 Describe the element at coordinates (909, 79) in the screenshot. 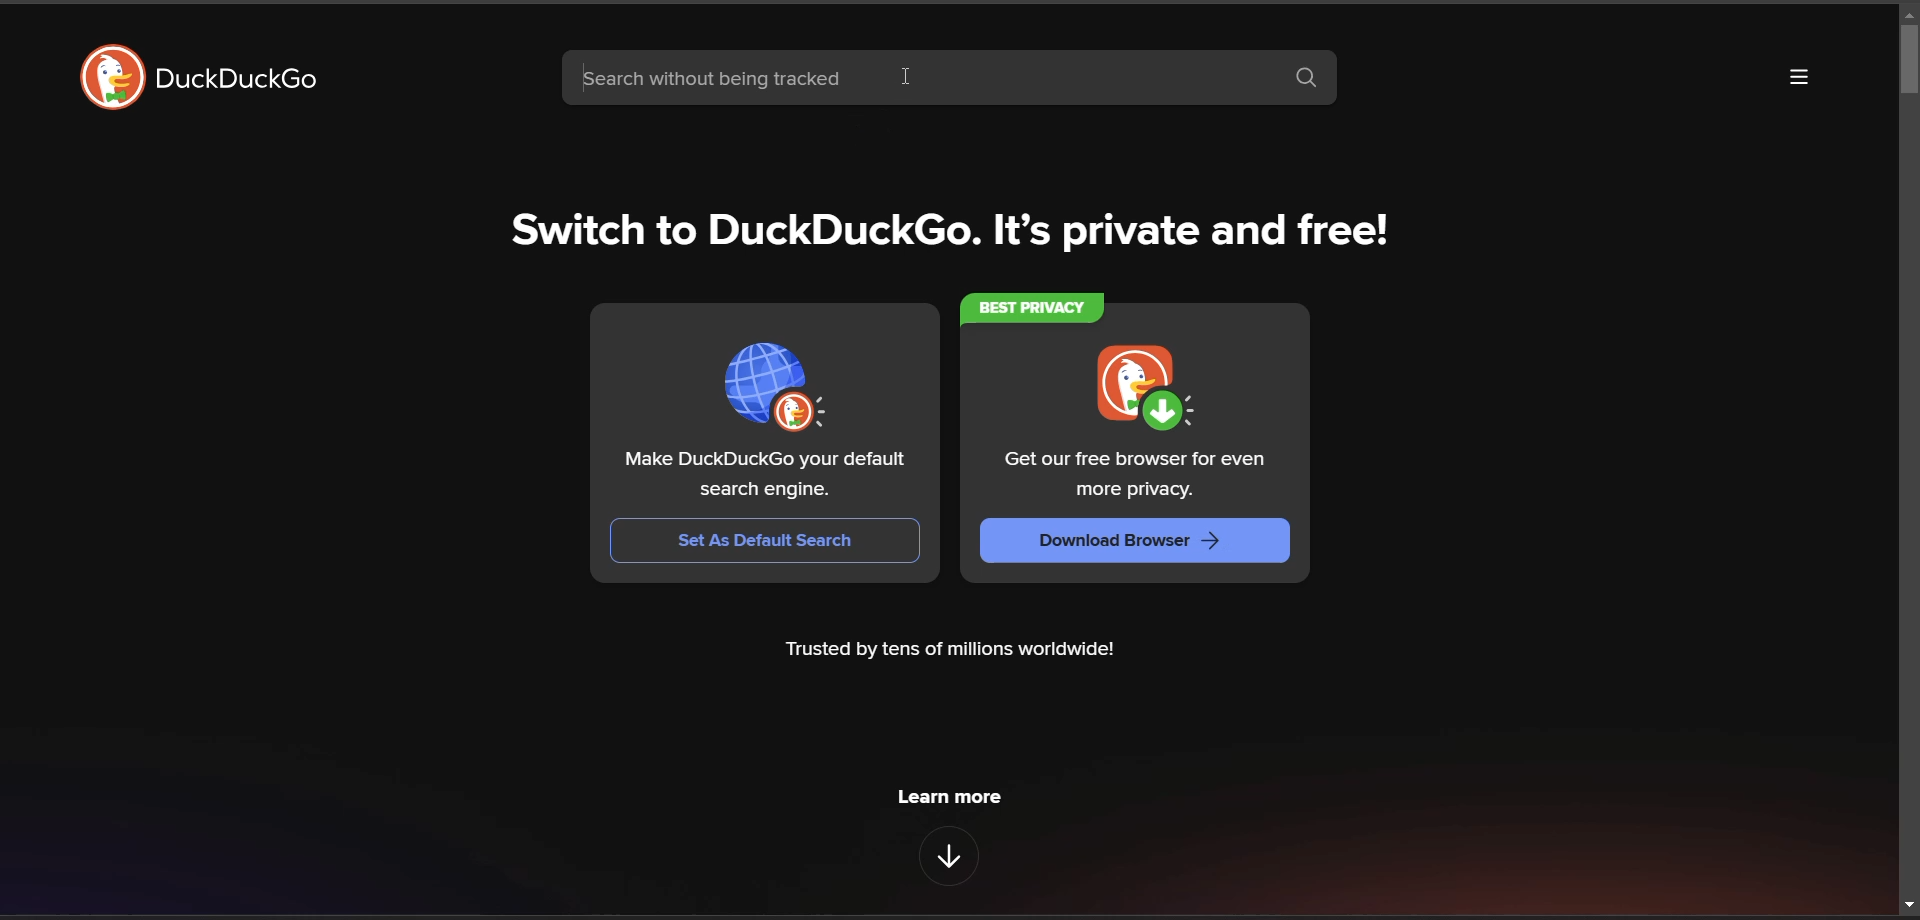

I see `cursor` at that location.